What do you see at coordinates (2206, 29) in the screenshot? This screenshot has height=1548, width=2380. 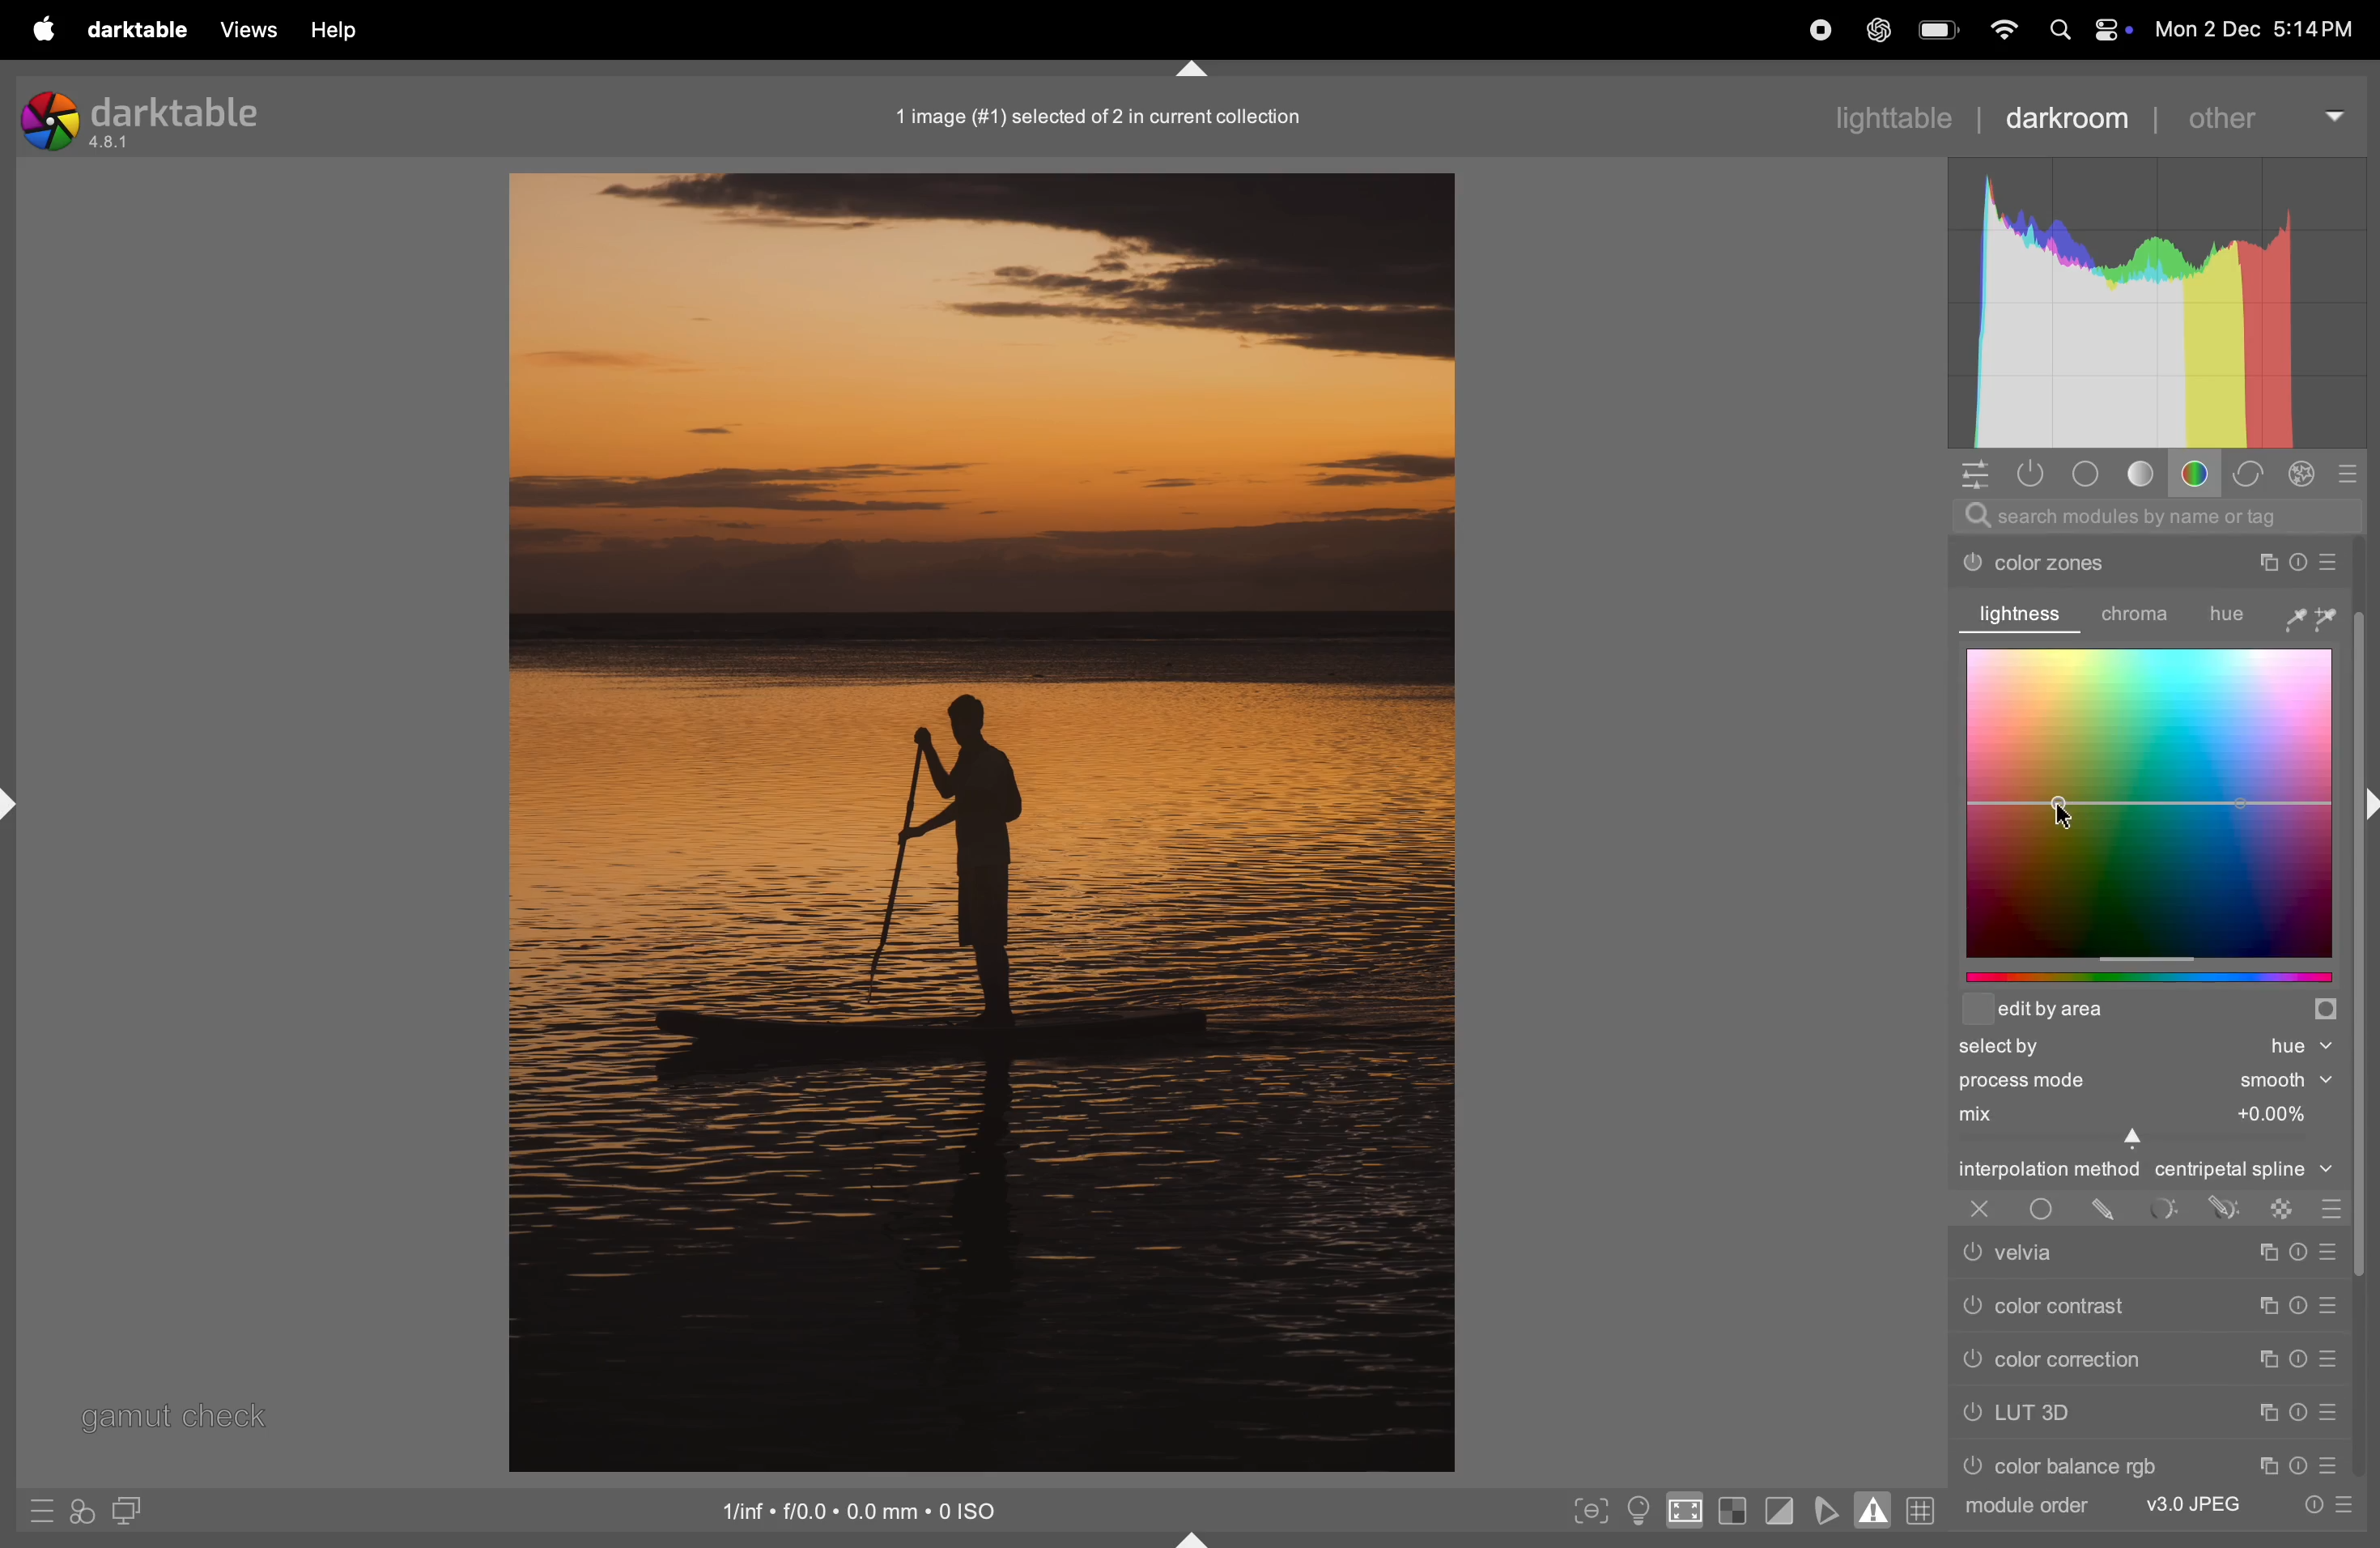 I see `Mon 2 Dec` at bounding box center [2206, 29].